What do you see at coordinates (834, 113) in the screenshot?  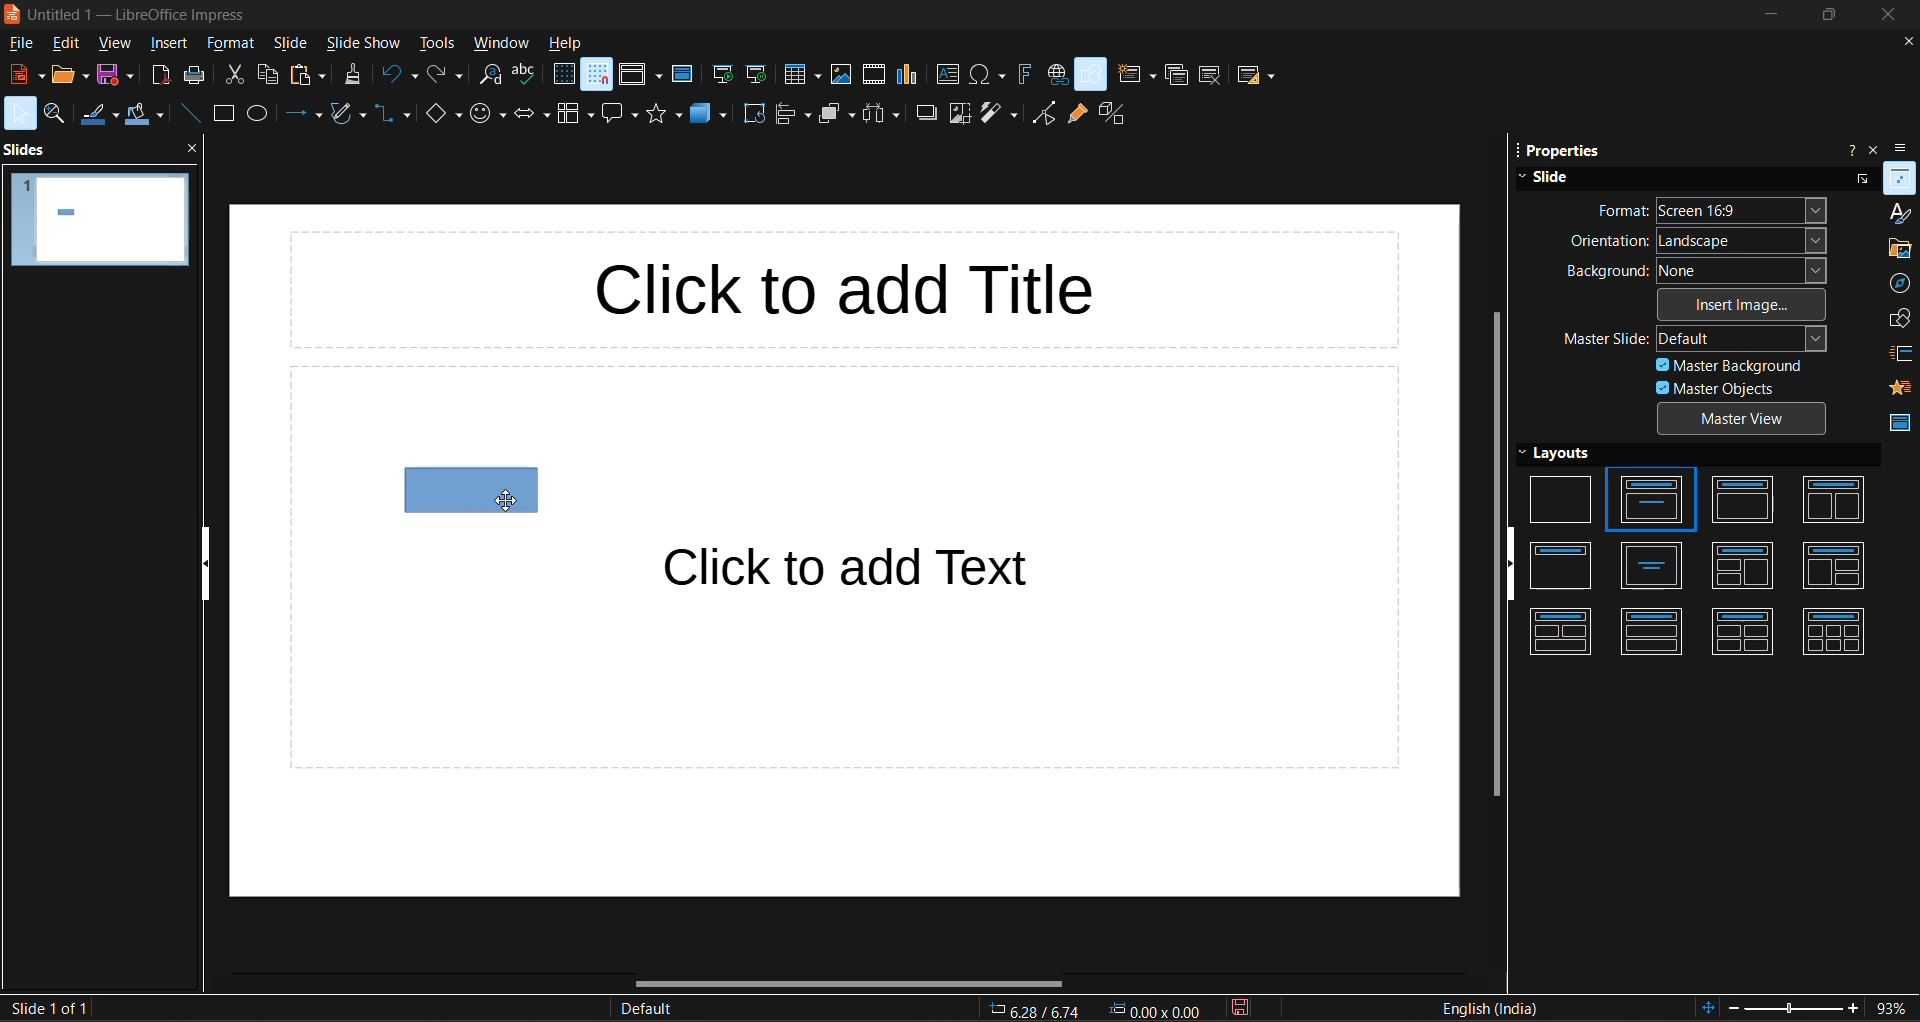 I see `arrange` at bounding box center [834, 113].